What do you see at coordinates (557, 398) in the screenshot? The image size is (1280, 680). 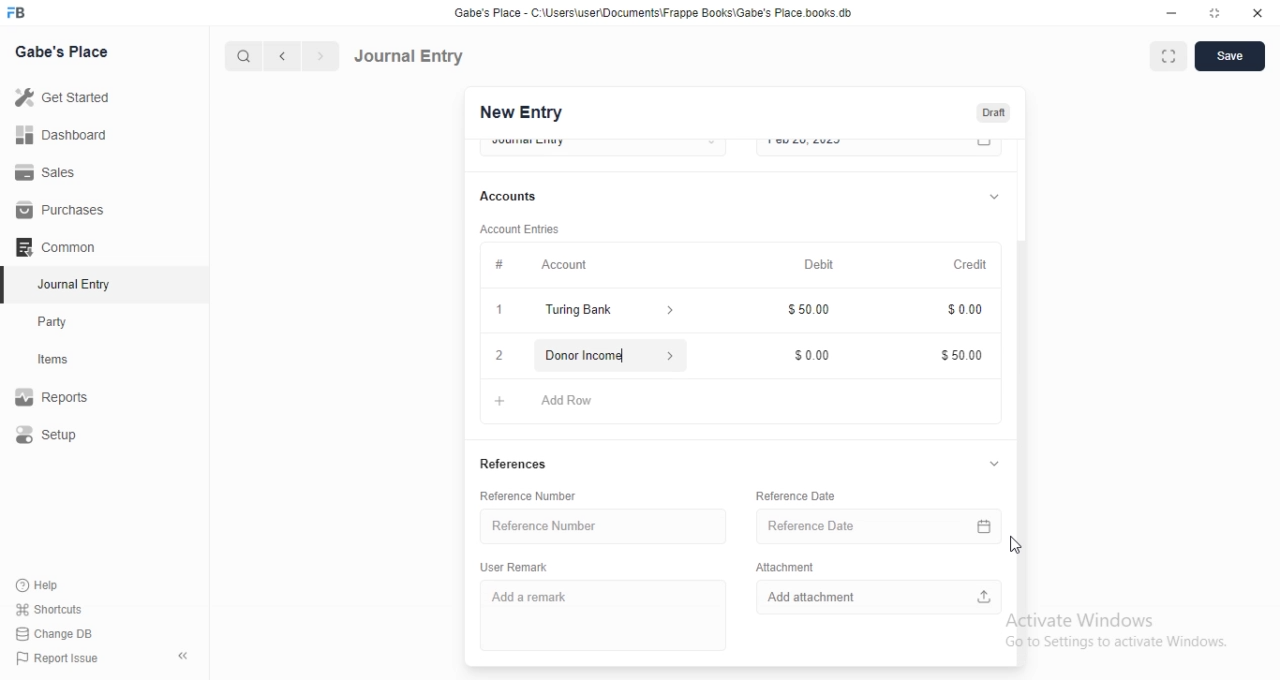 I see `Add Row` at bounding box center [557, 398].